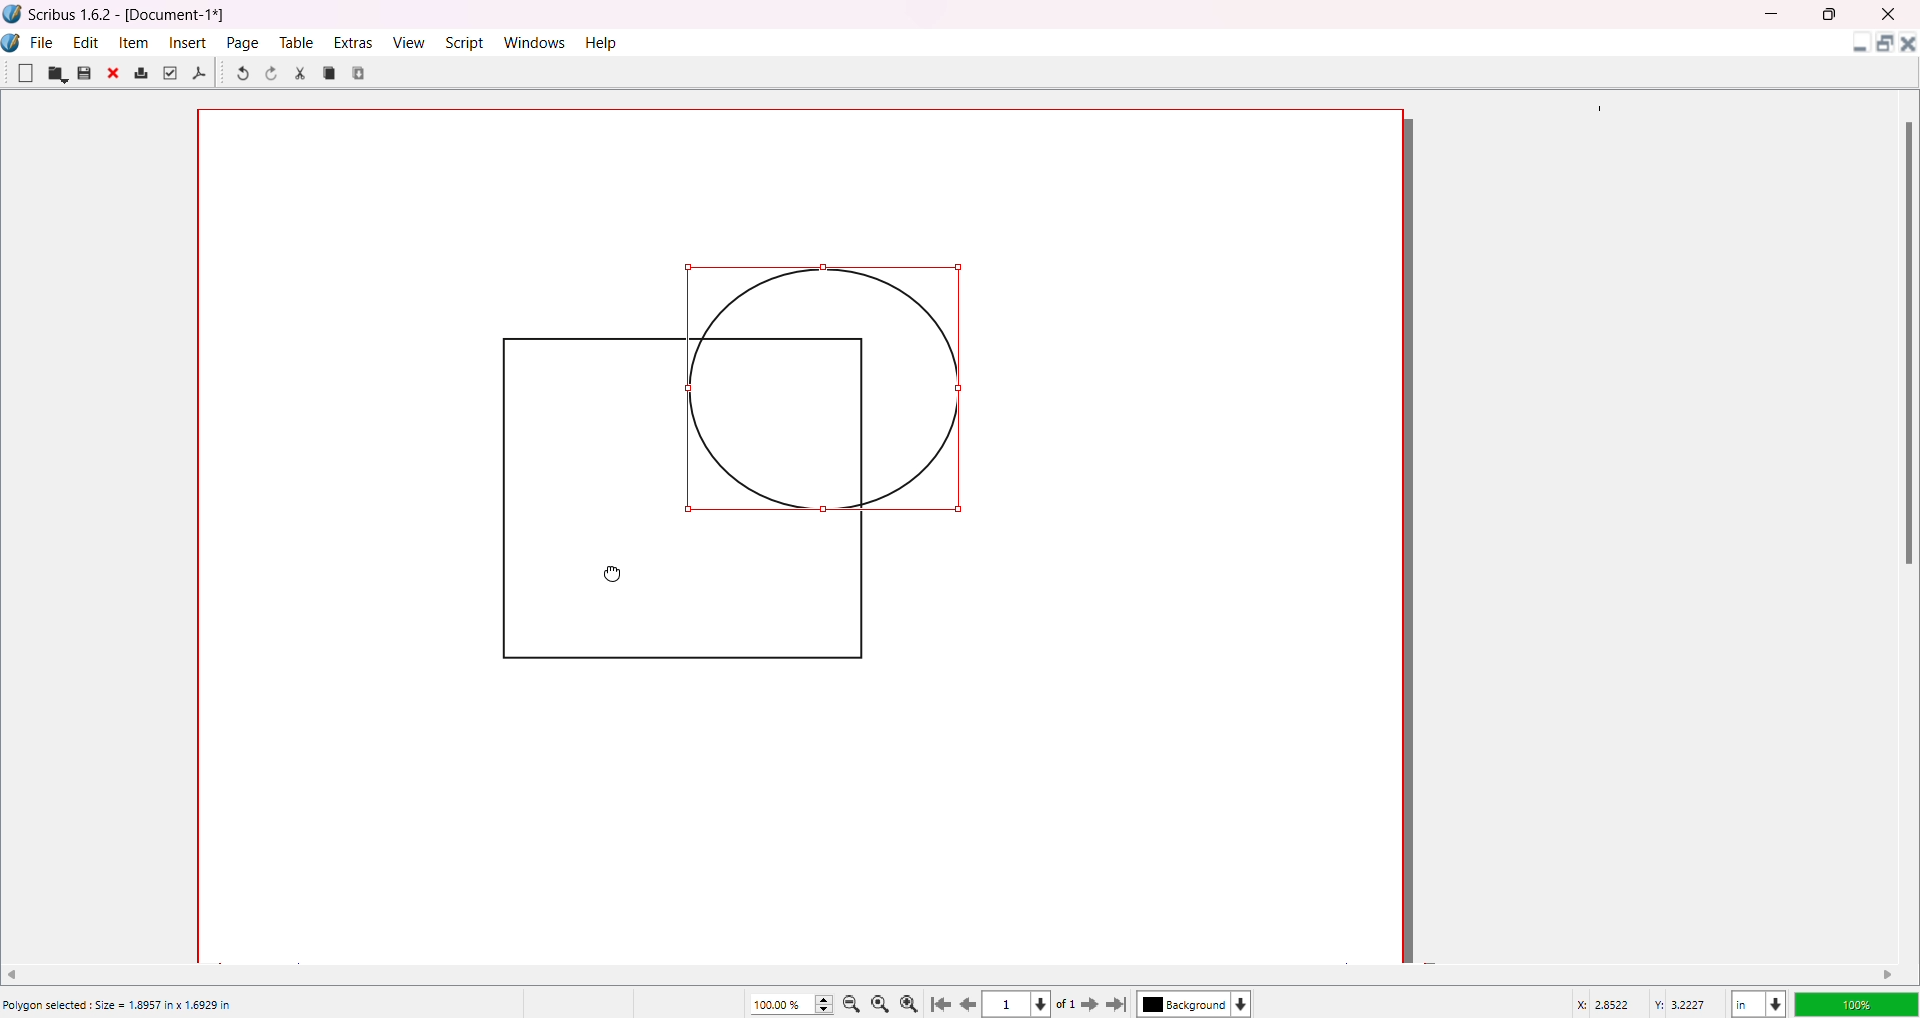 The height and width of the screenshot is (1018, 1920). Describe the element at coordinates (1094, 1003) in the screenshot. I see `Next` at that location.